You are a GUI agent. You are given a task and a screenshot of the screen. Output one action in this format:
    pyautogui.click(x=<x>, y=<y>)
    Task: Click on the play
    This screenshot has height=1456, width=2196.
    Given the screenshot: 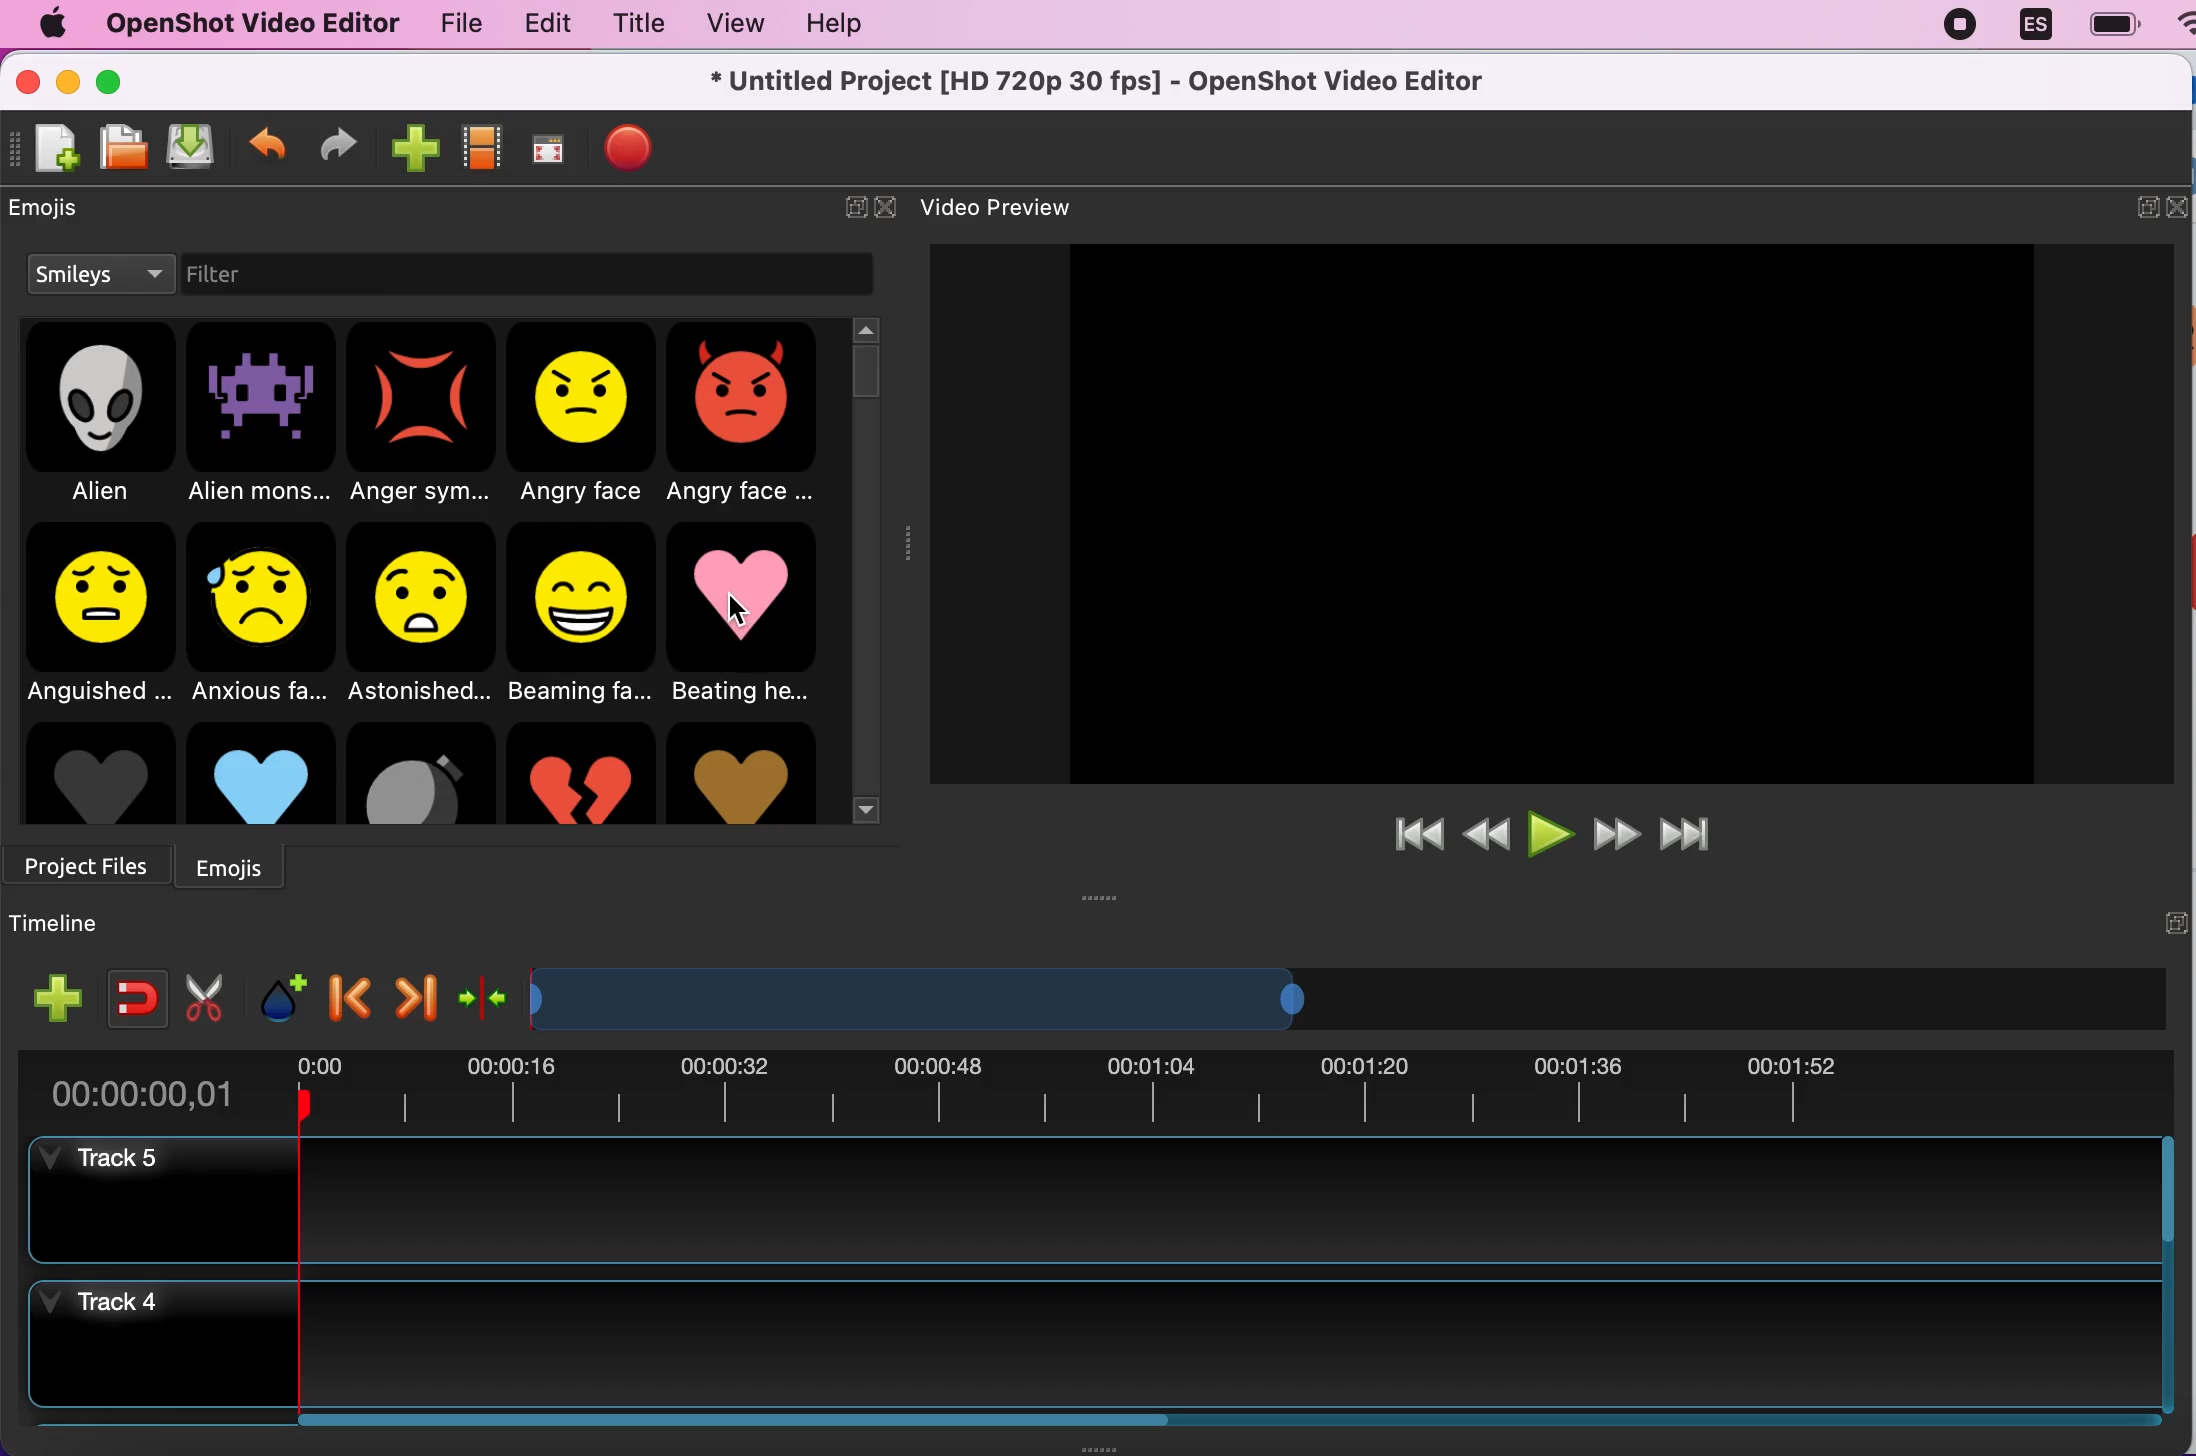 What is the action you would take?
    pyautogui.click(x=1552, y=831)
    